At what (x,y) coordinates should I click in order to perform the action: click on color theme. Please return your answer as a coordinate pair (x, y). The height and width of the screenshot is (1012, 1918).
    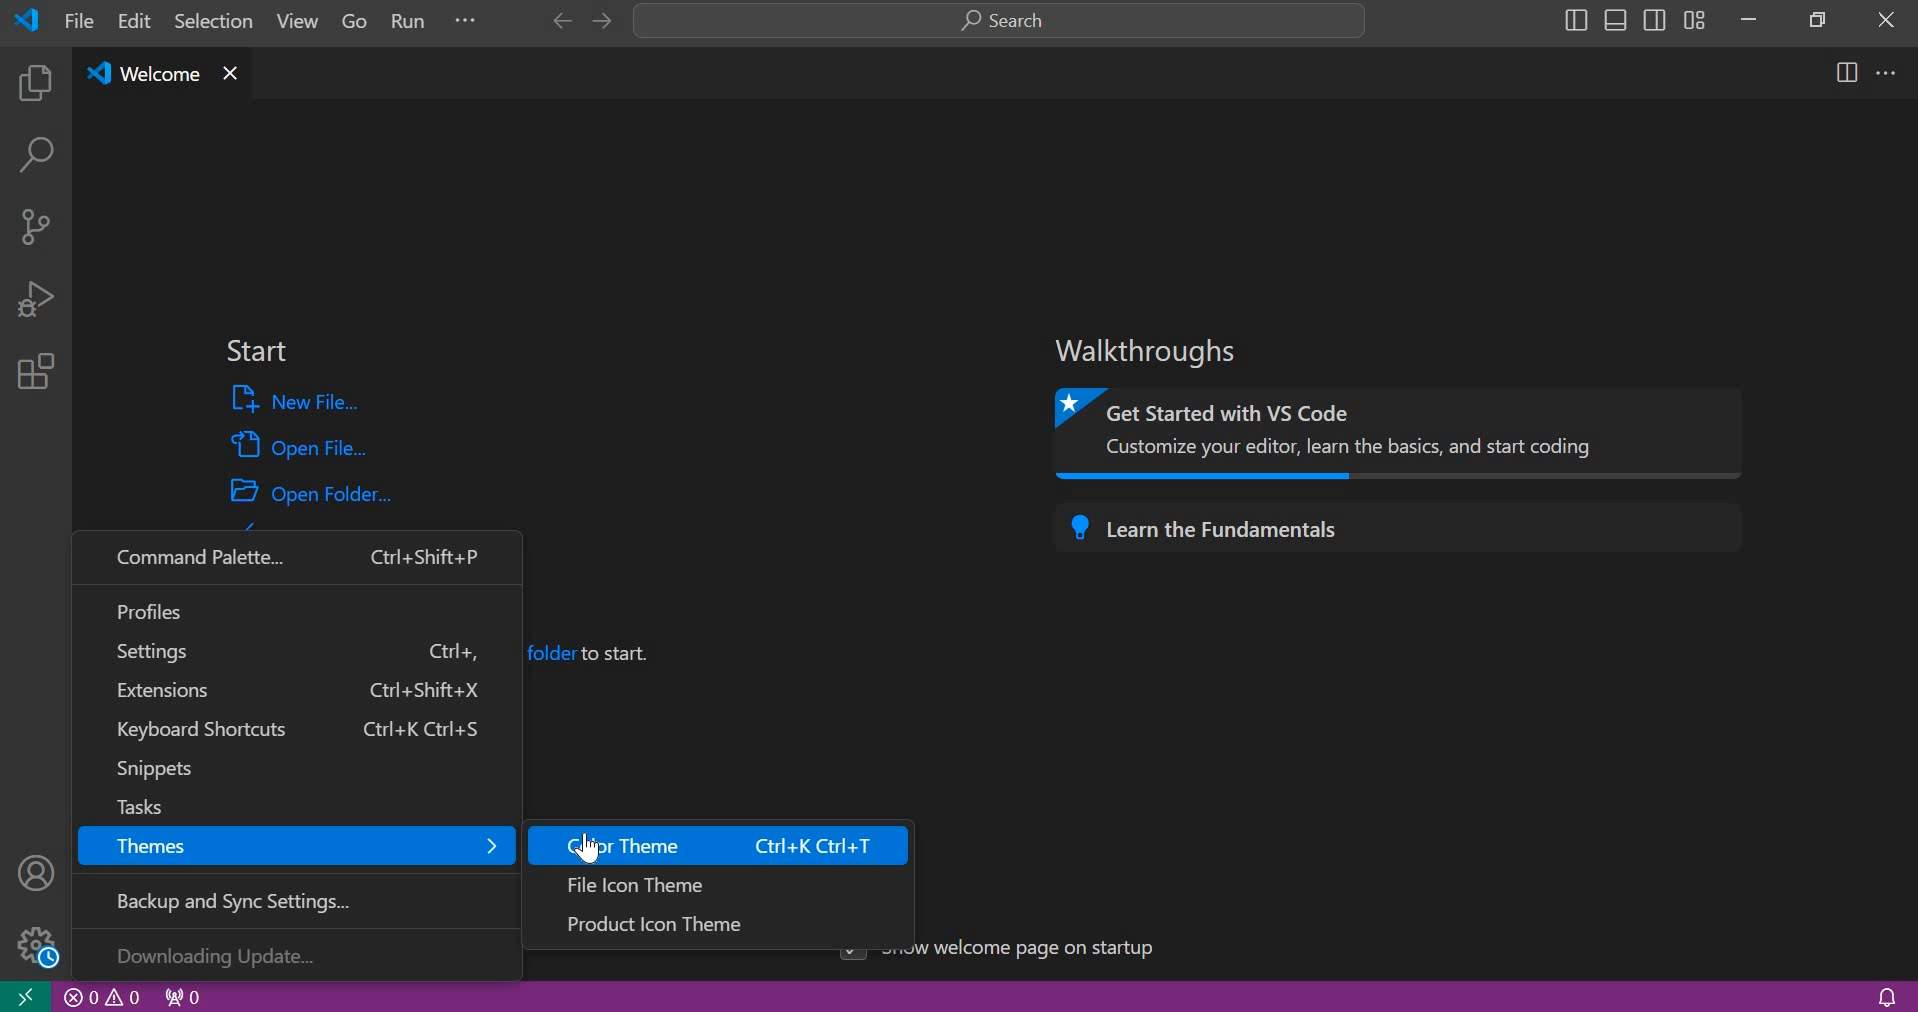
    Looking at the image, I should click on (722, 844).